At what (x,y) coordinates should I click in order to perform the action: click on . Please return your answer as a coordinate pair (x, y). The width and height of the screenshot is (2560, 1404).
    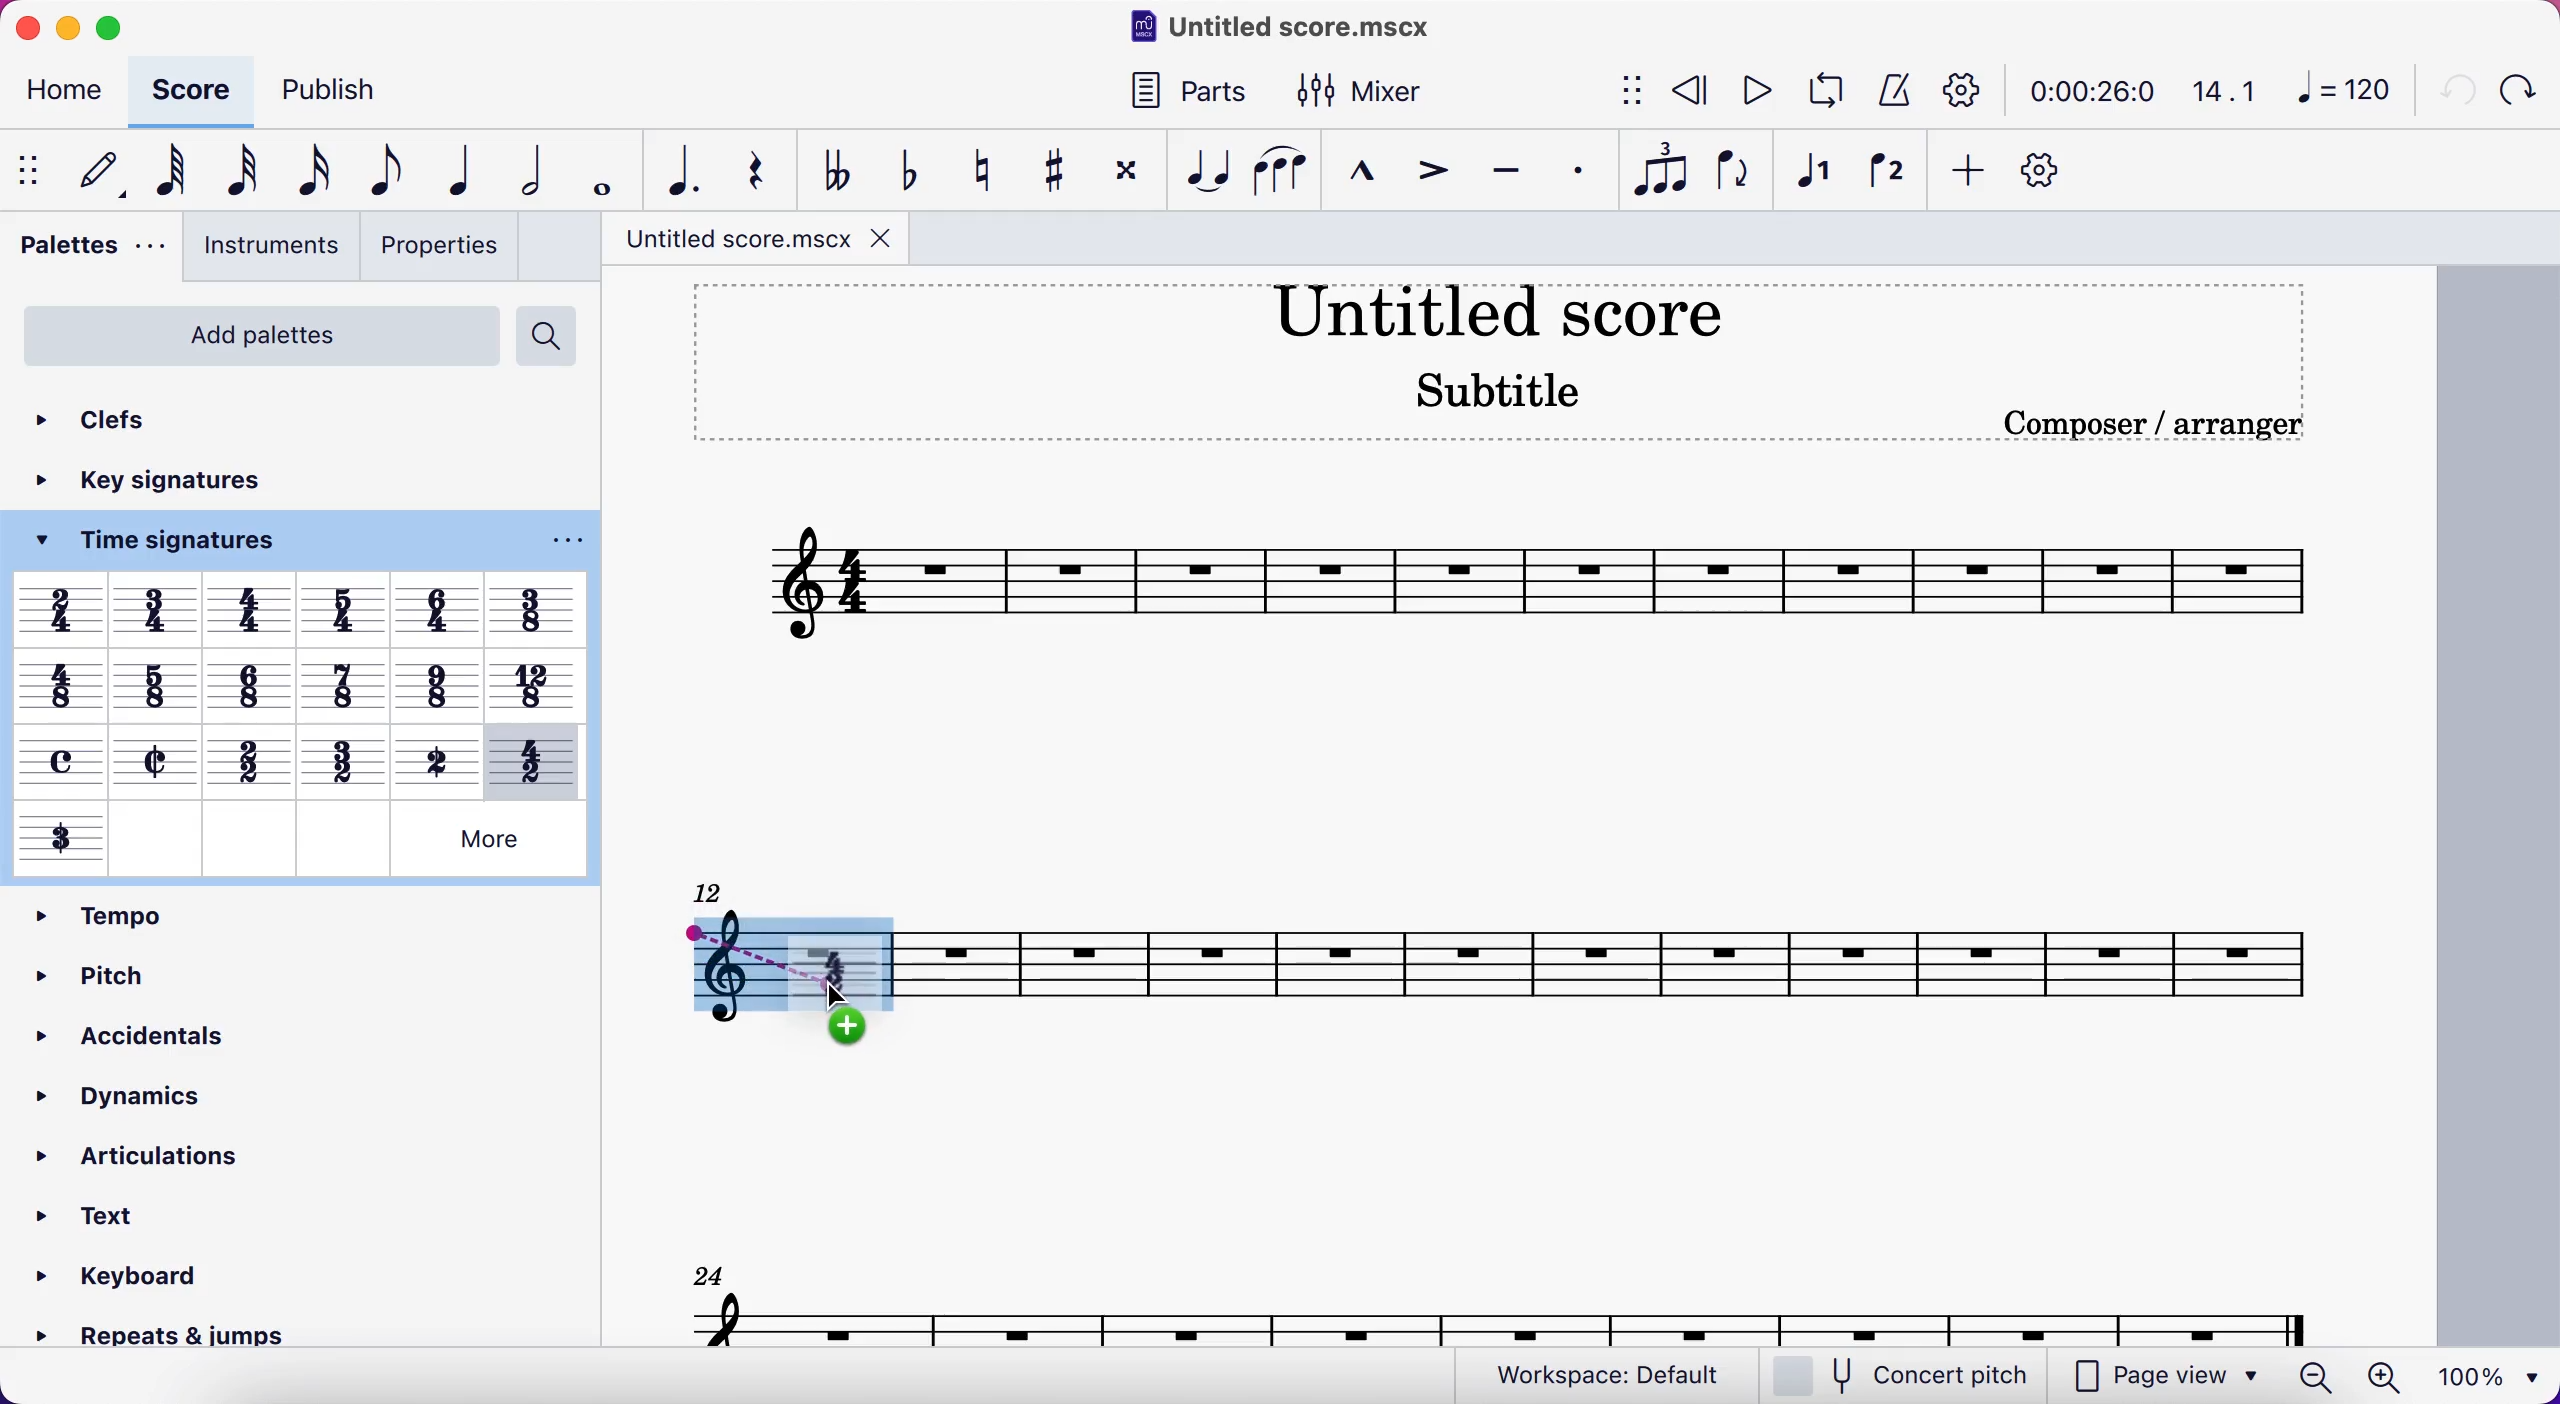
    Looking at the image, I should click on (489, 839).